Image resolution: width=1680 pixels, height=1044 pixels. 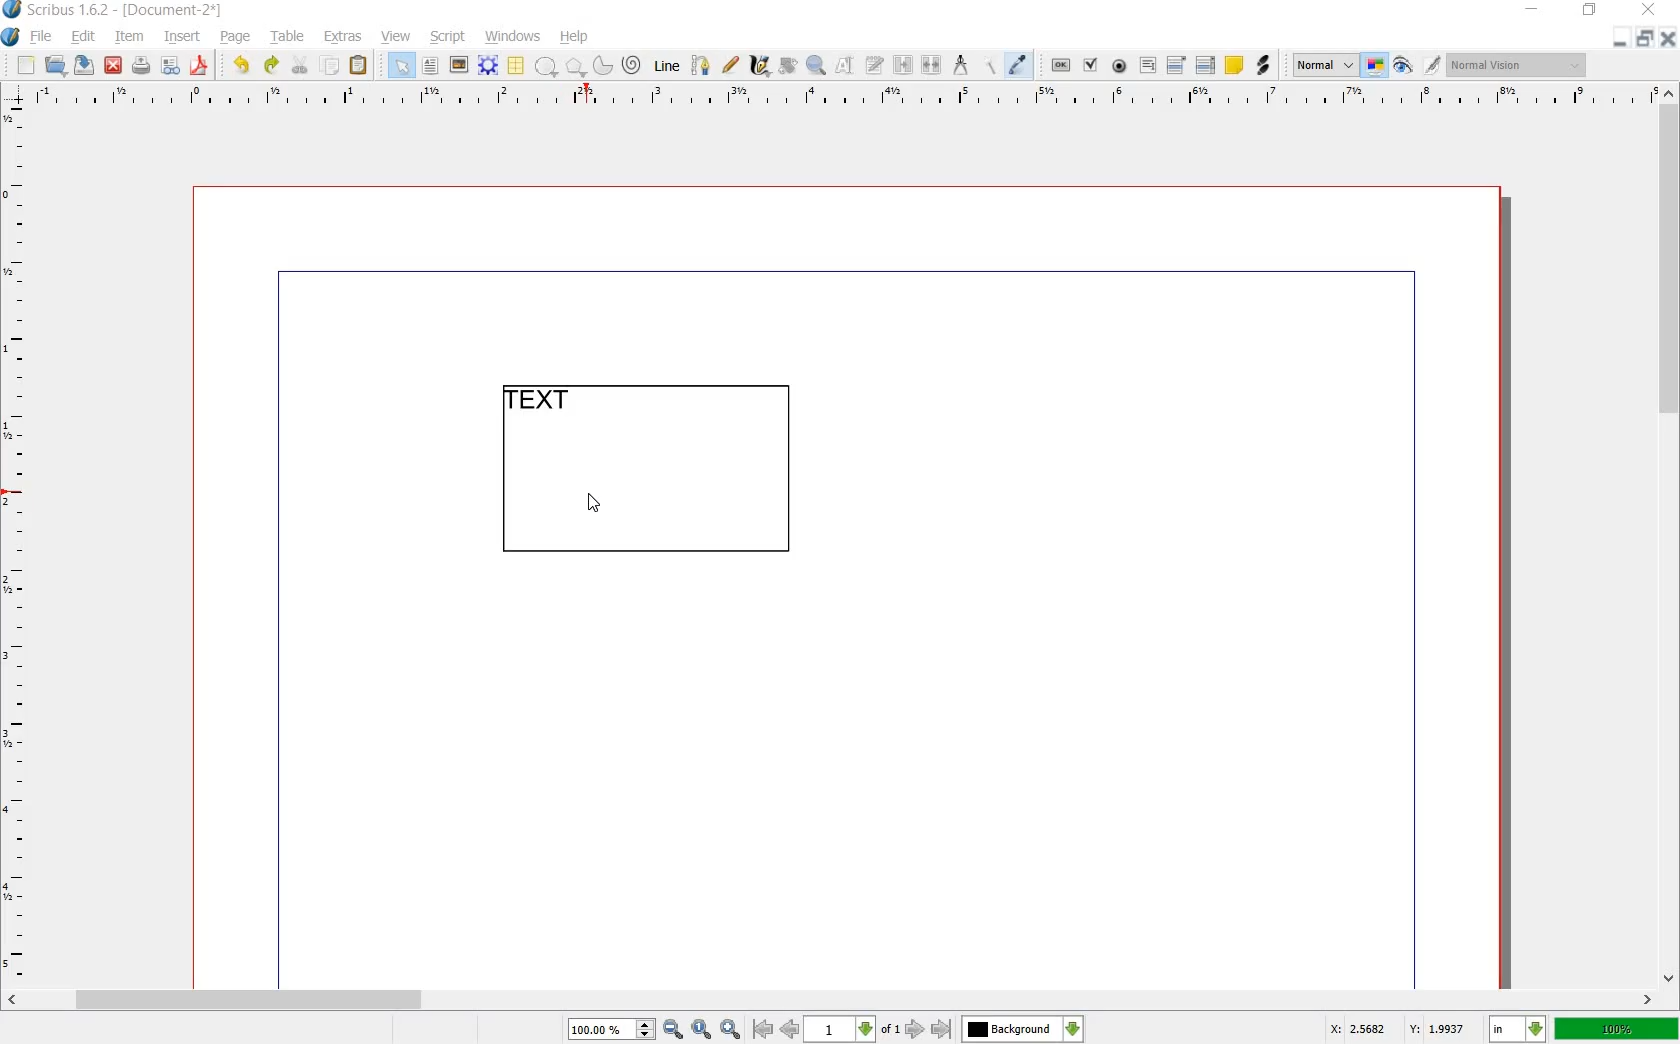 I want to click on measurement, so click(x=962, y=64).